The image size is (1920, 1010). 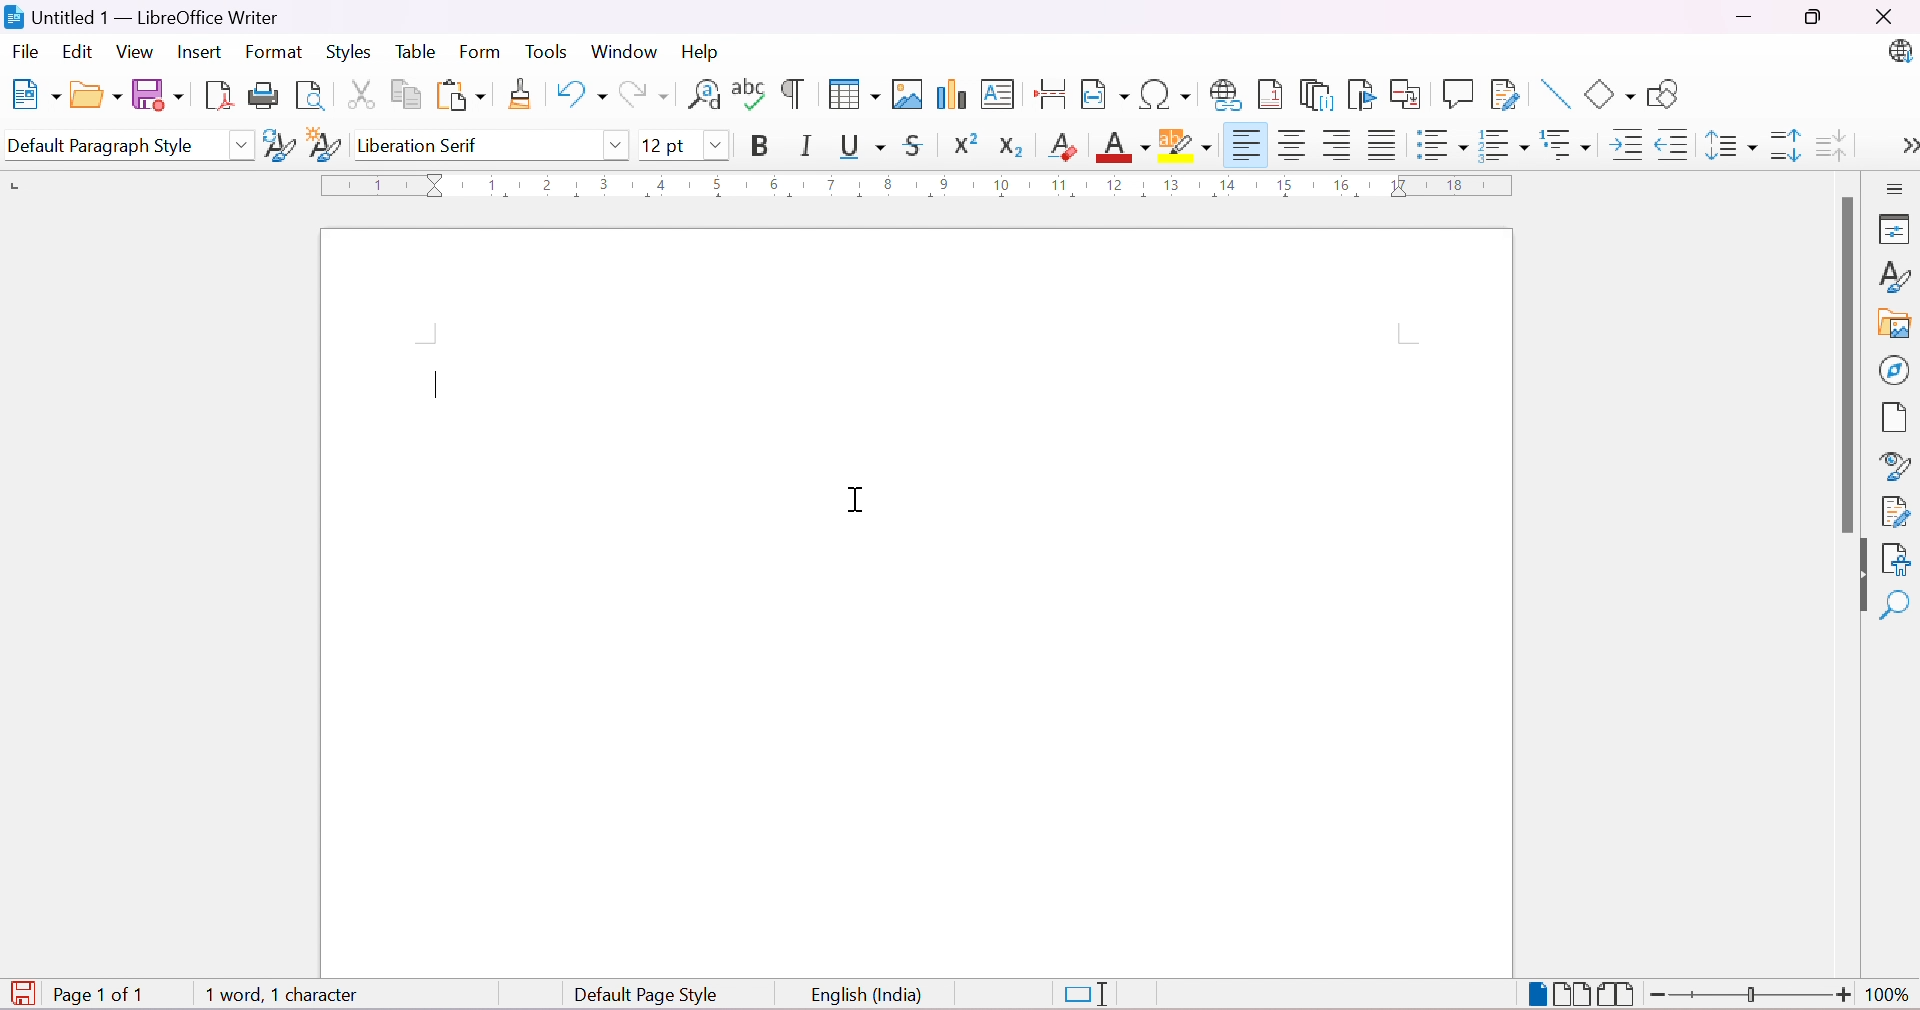 I want to click on Liberation Serif, so click(x=422, y=147).